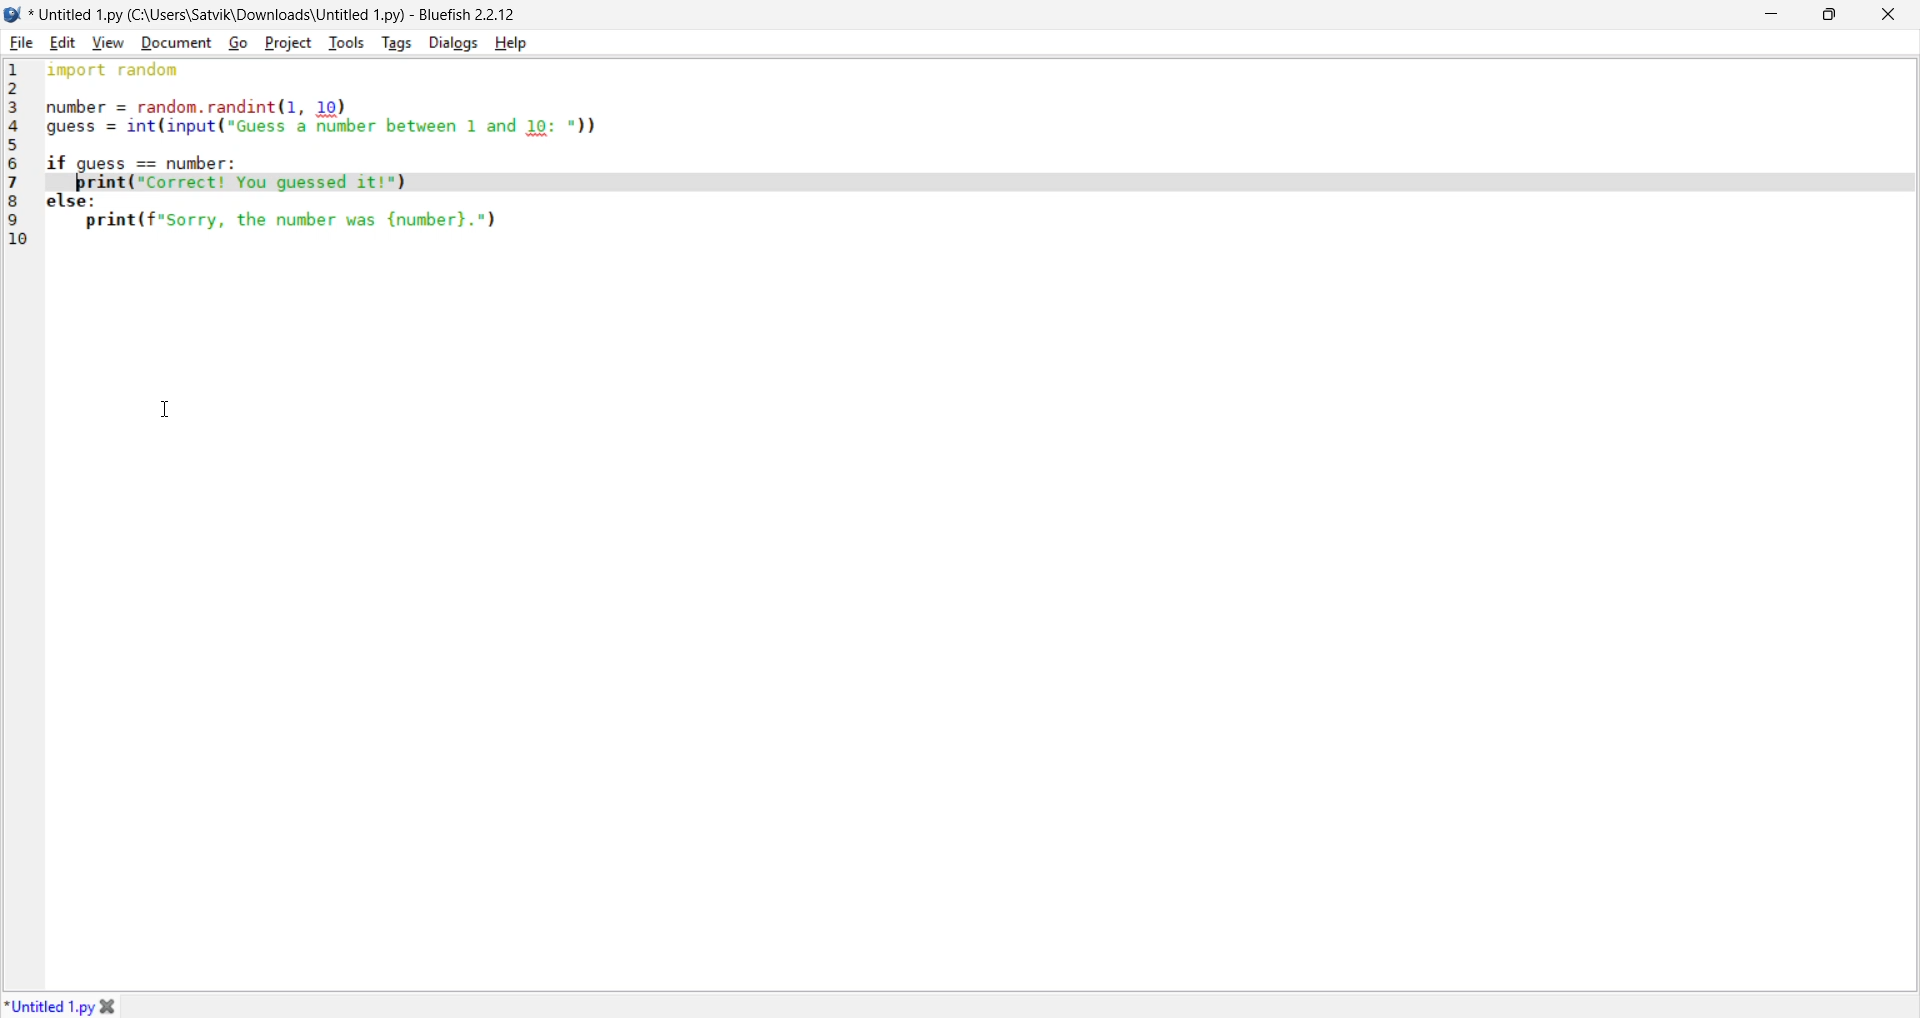  I want to click on close tab, so click(112, 1003).